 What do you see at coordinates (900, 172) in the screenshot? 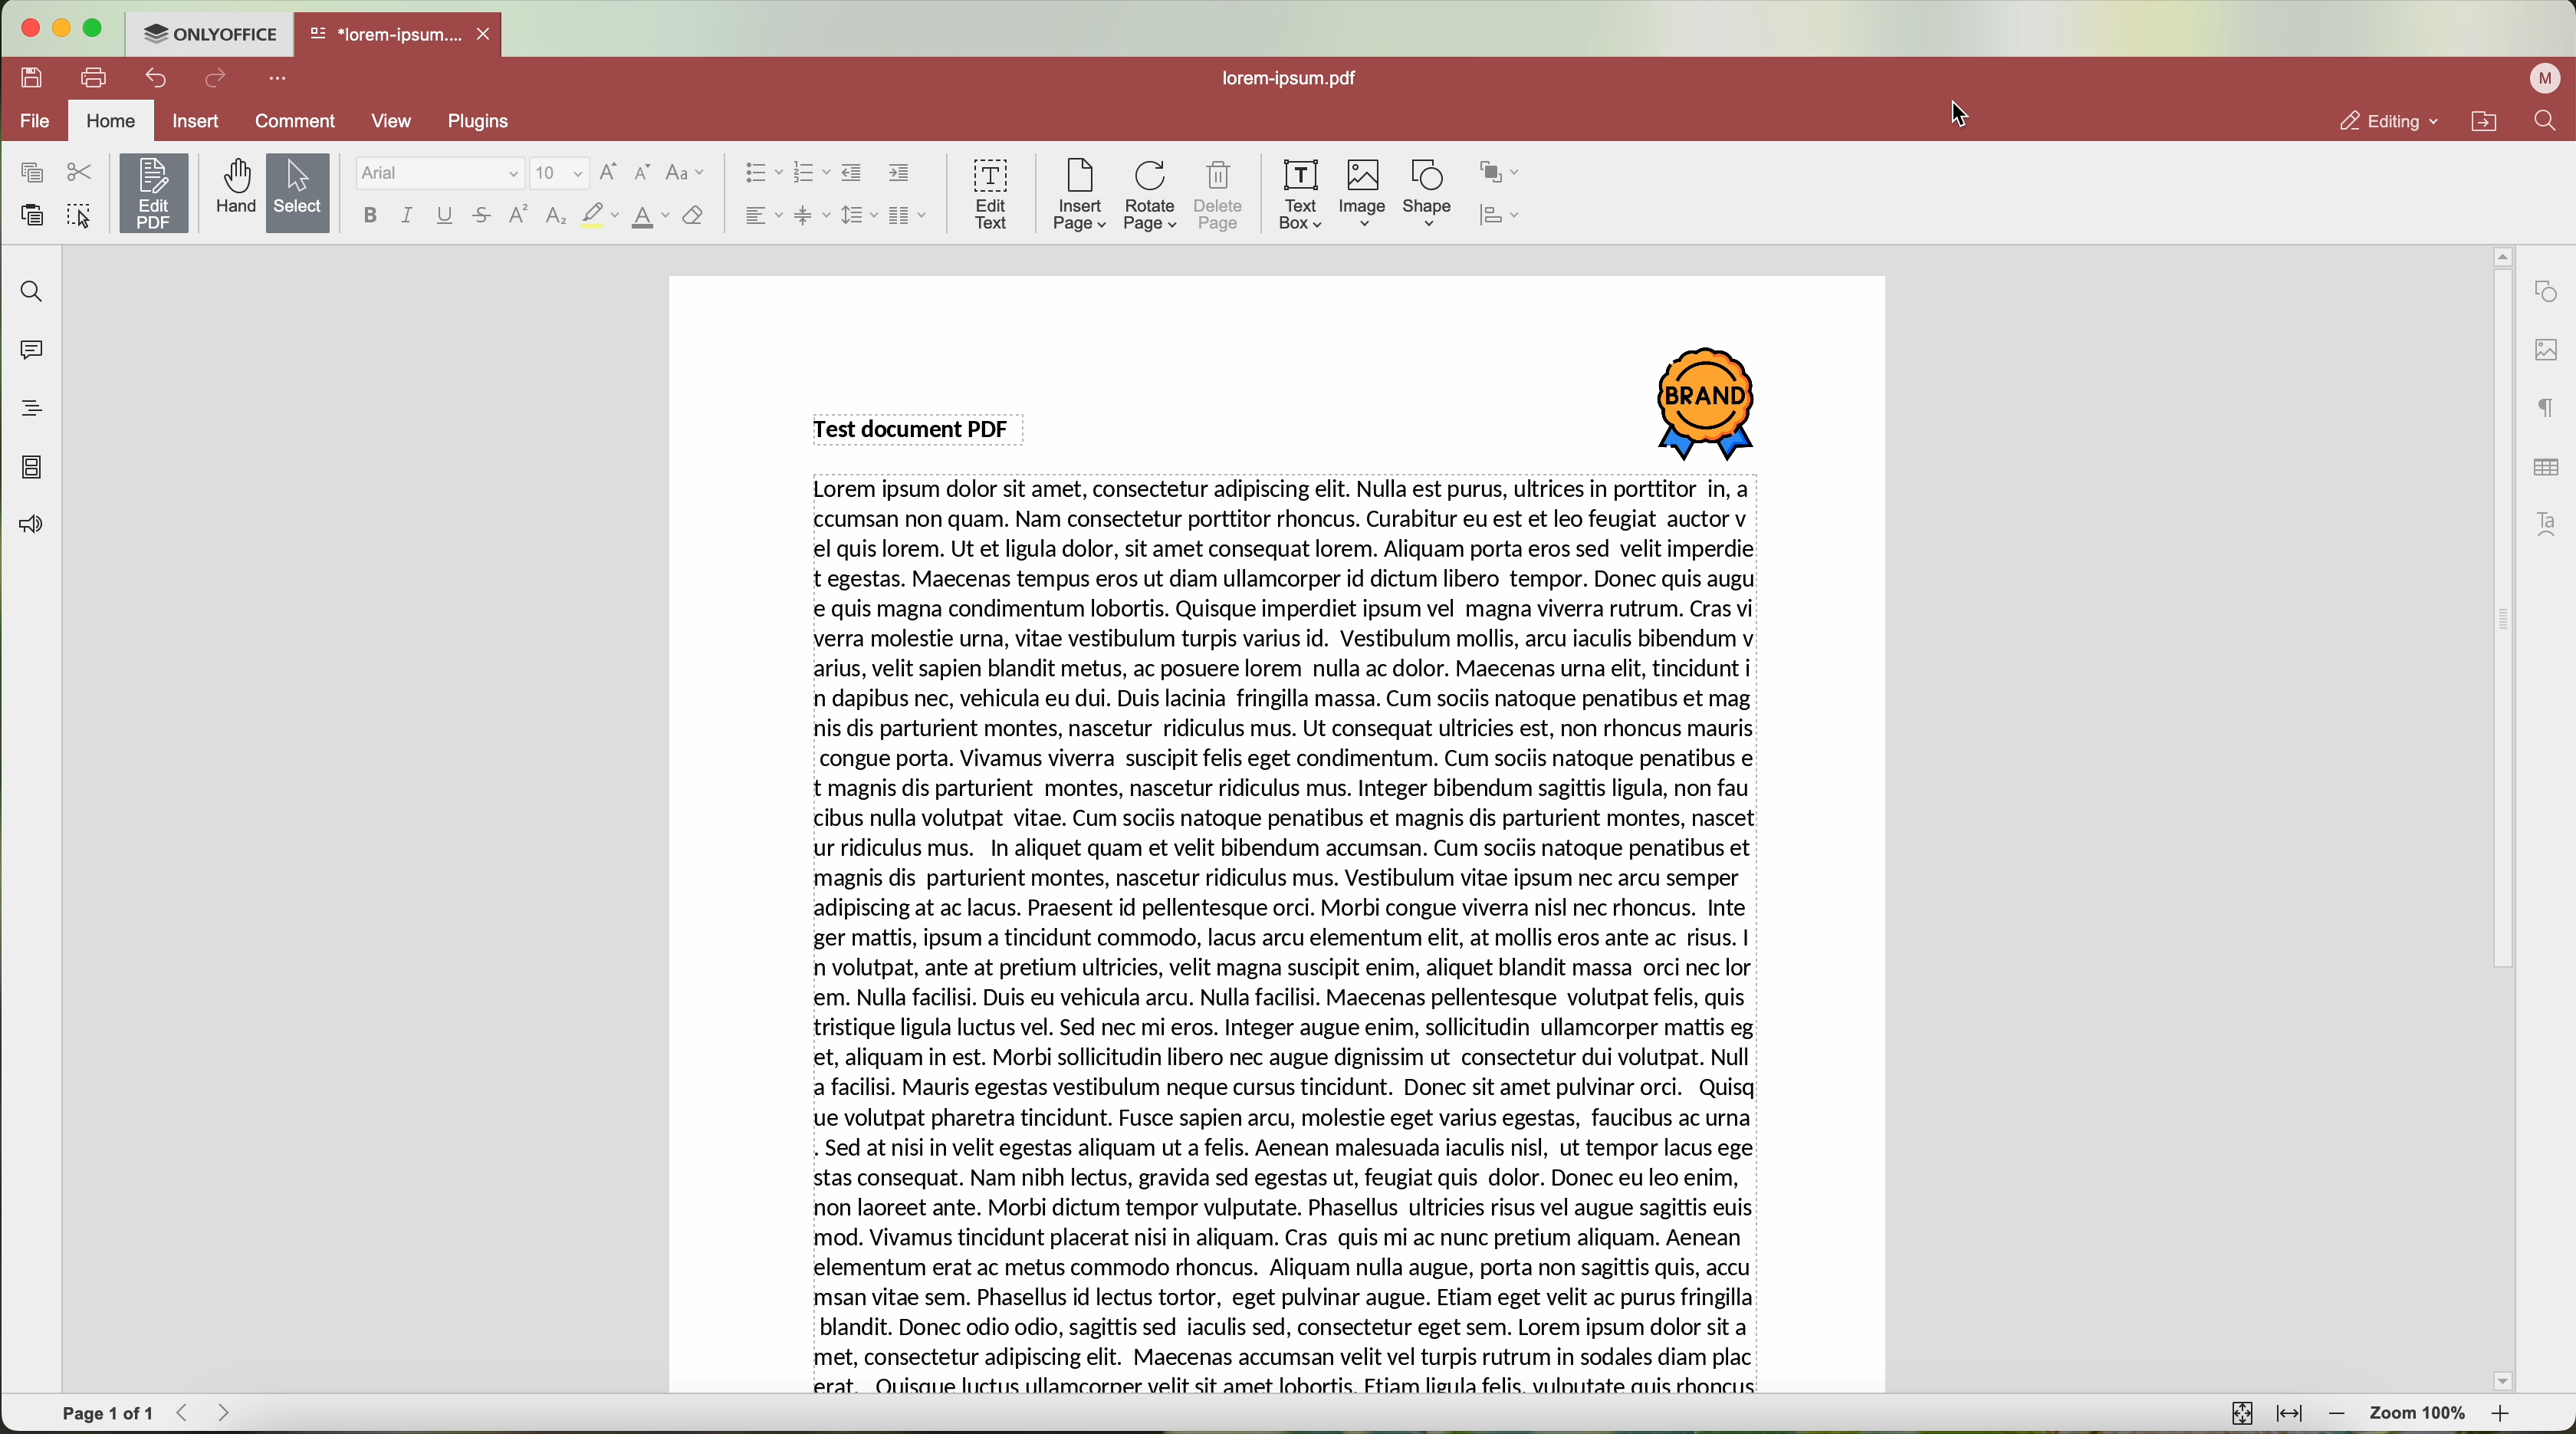
I see `increase indent` at bounding box center [900, 172].